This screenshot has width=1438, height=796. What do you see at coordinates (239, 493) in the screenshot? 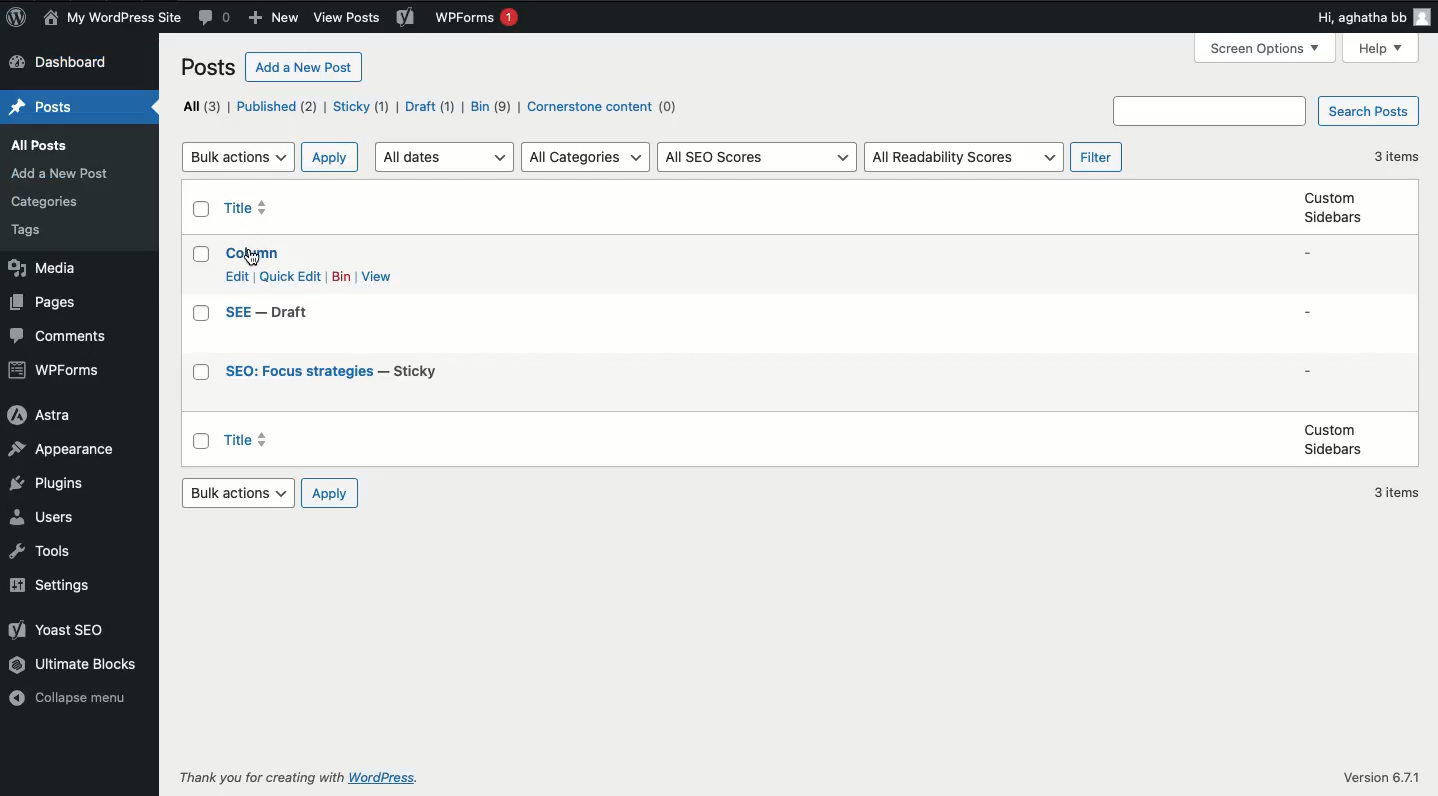
I see `Bulk actions` at bounding box center [239, 493].